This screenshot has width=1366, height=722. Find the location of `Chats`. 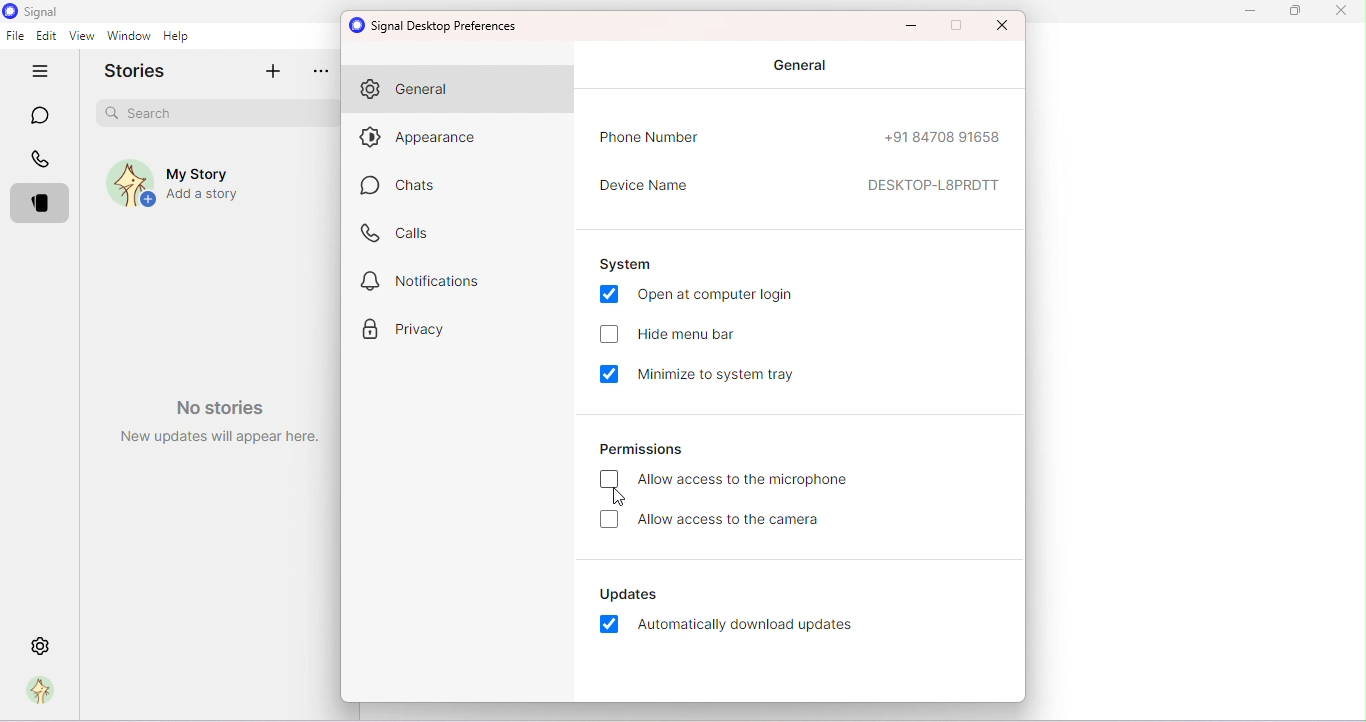

Chats is located at coordinates (396, 188).